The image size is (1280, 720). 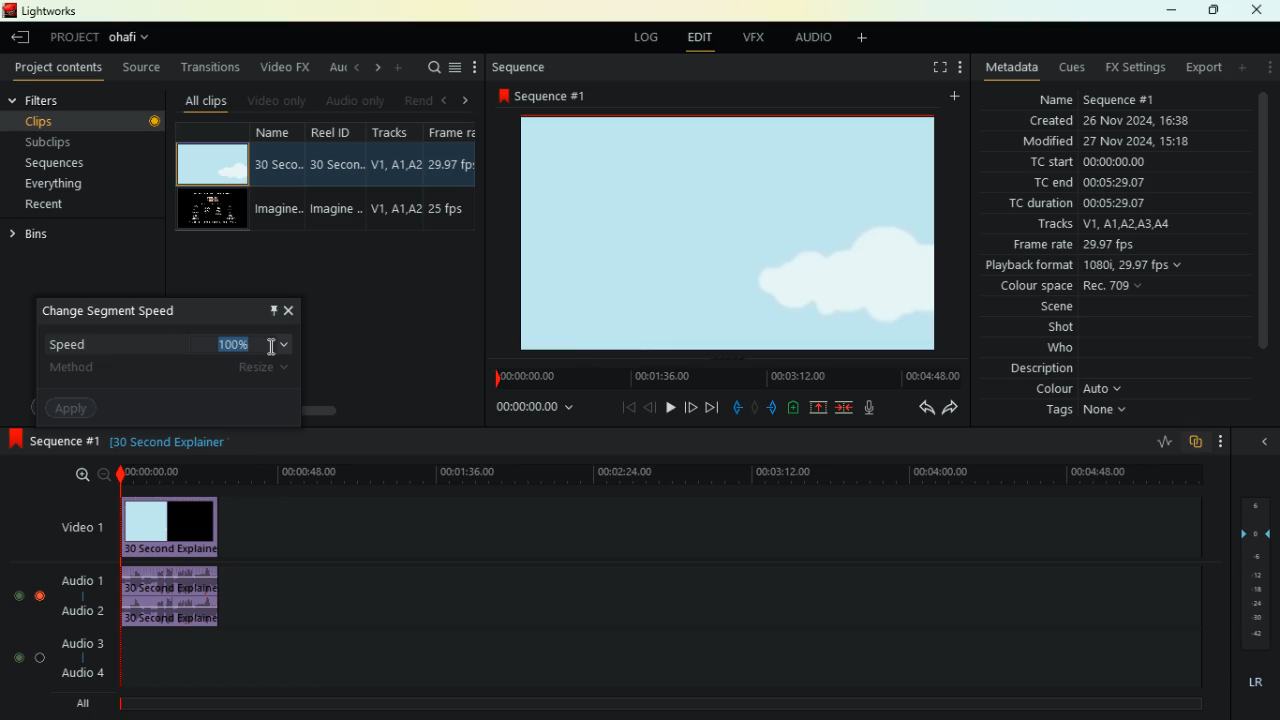 I want to click on rend, so click(x=416, y=100).